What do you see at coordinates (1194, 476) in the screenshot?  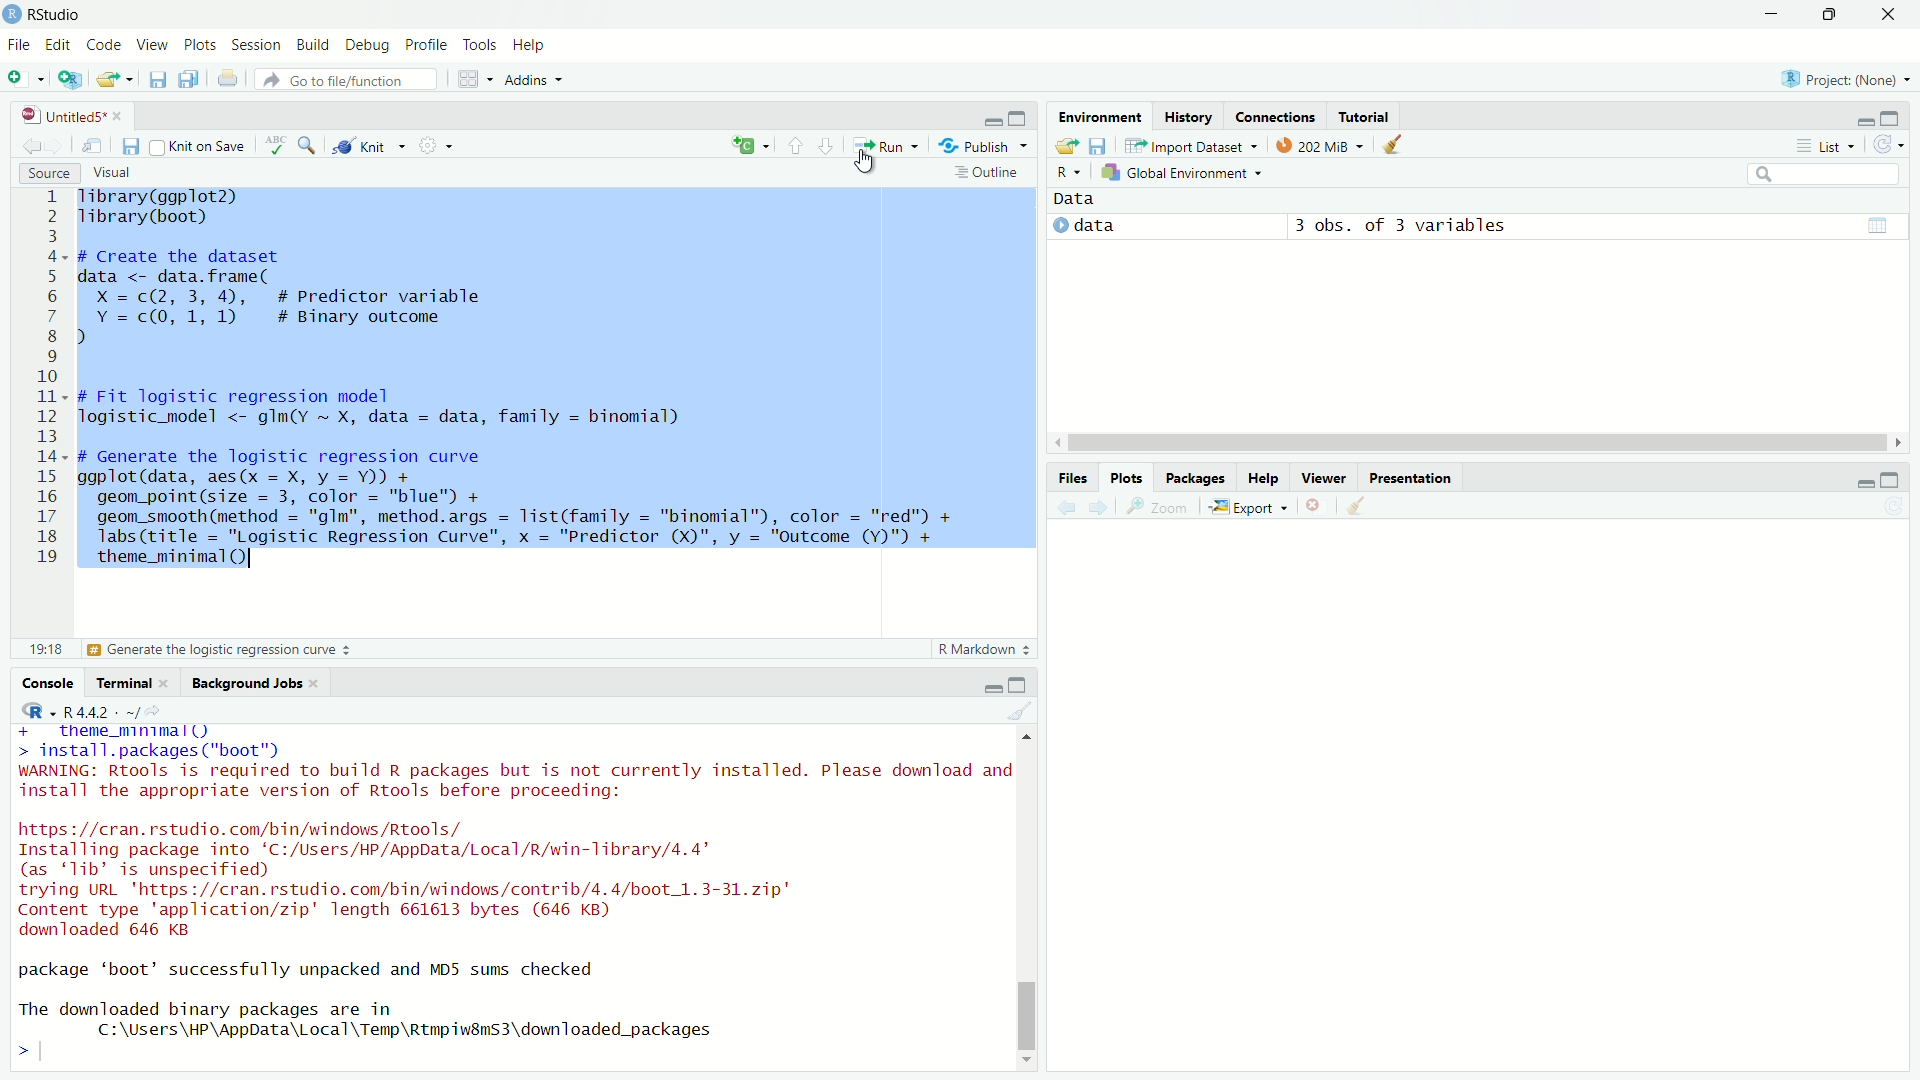 I see `Packages` at bounding box center [1194, 476].